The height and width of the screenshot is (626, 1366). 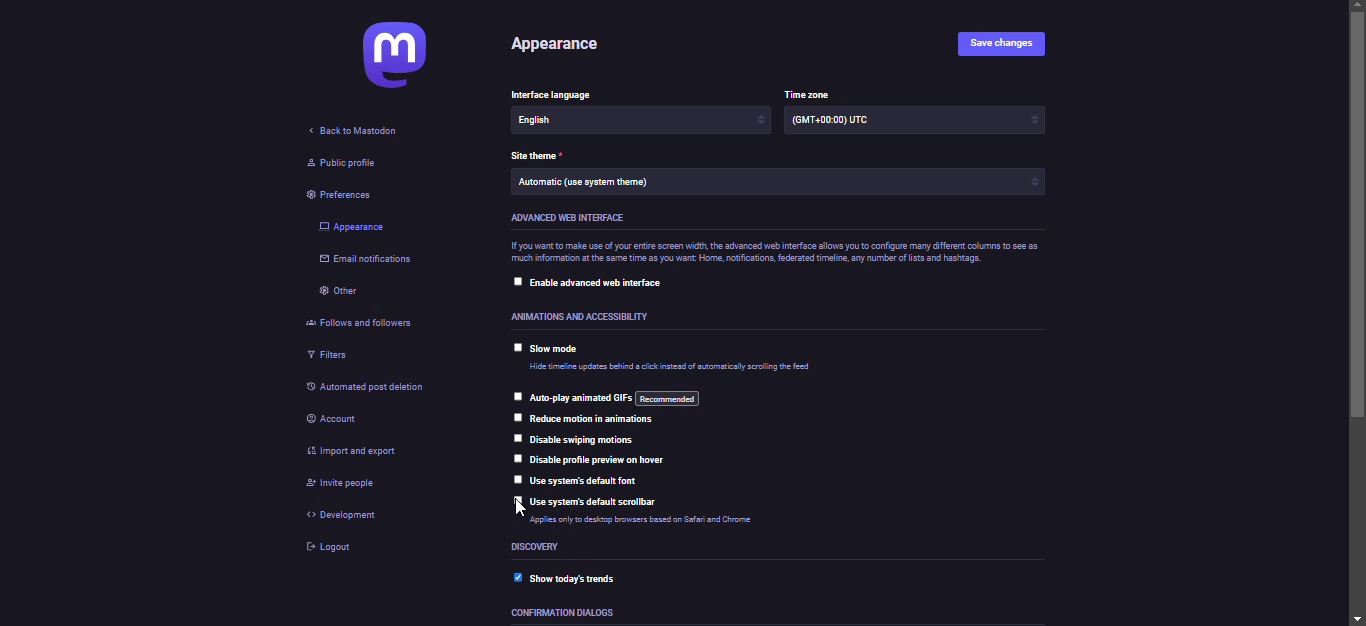 I want to click on info, so click(x=674, y=369).